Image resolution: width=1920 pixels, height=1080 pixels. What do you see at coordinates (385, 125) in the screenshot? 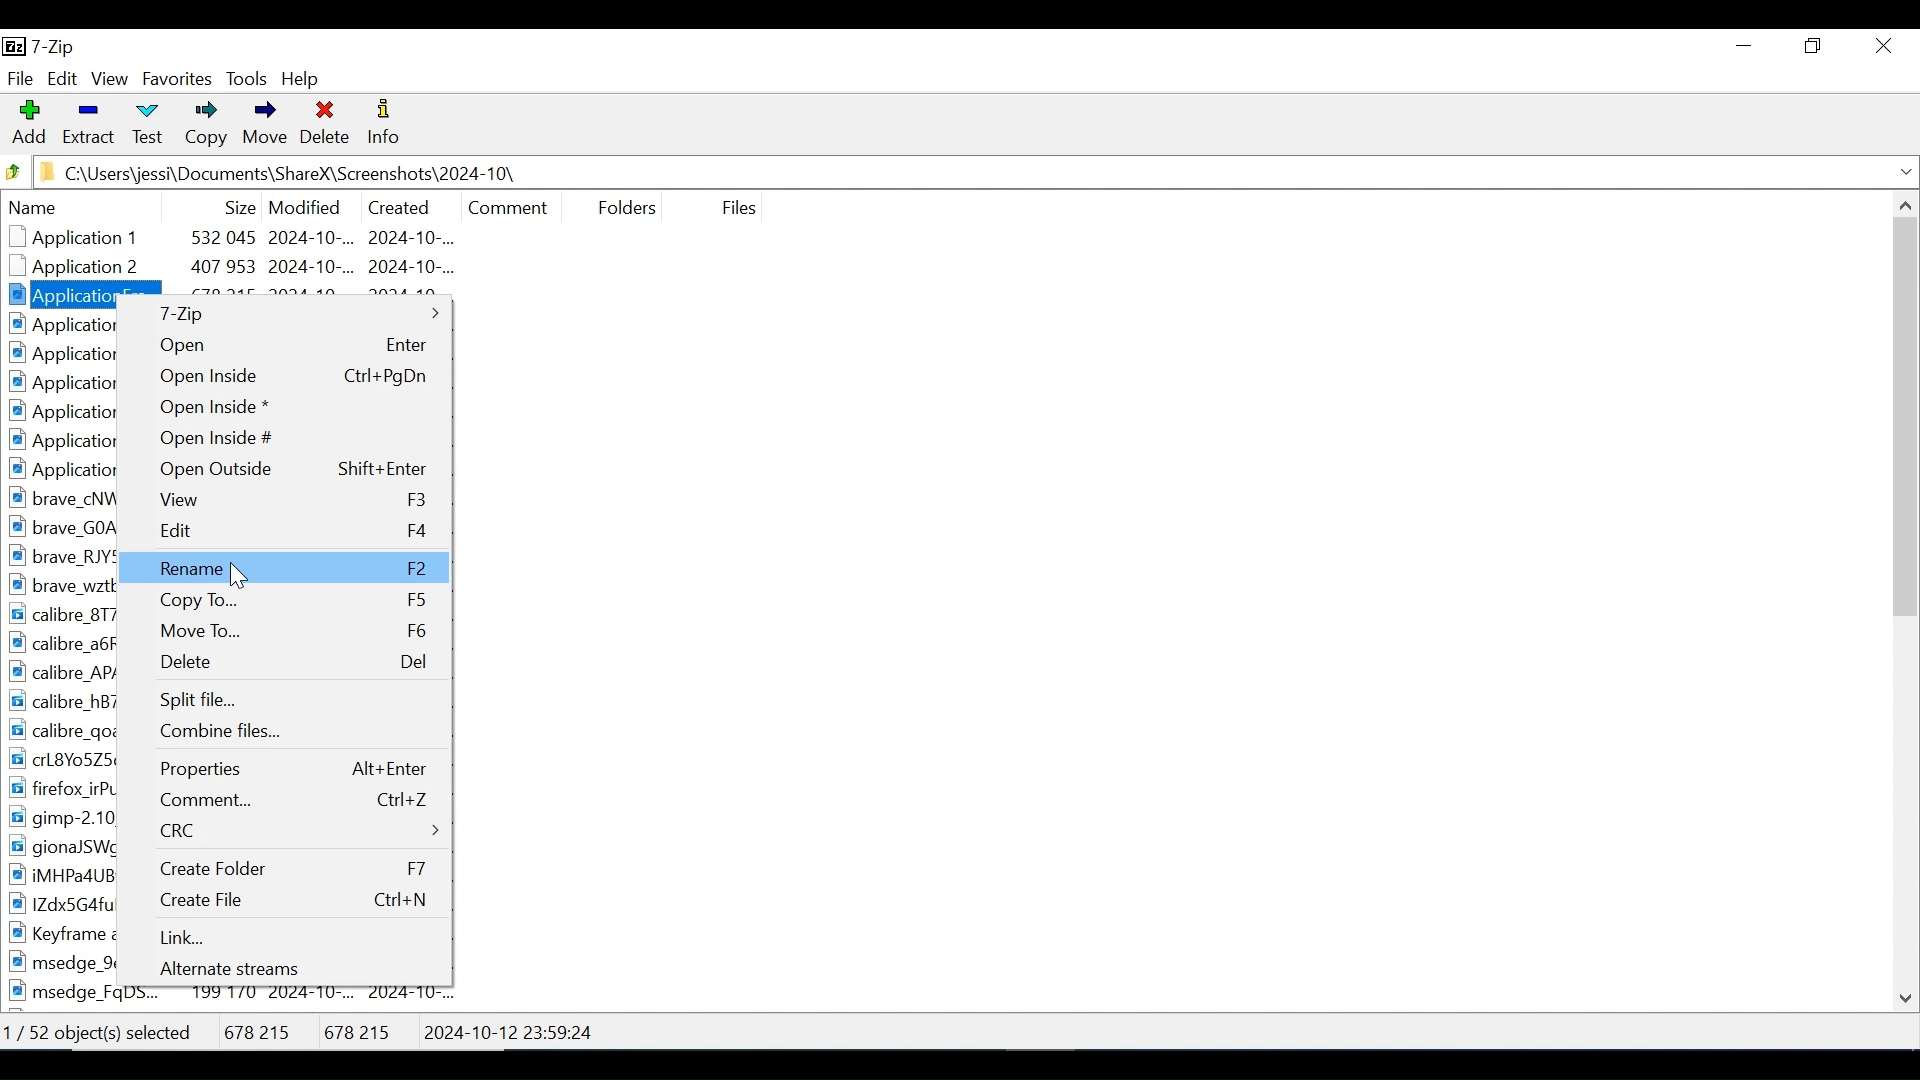
I see `Information` at bounding box center [385, 125].